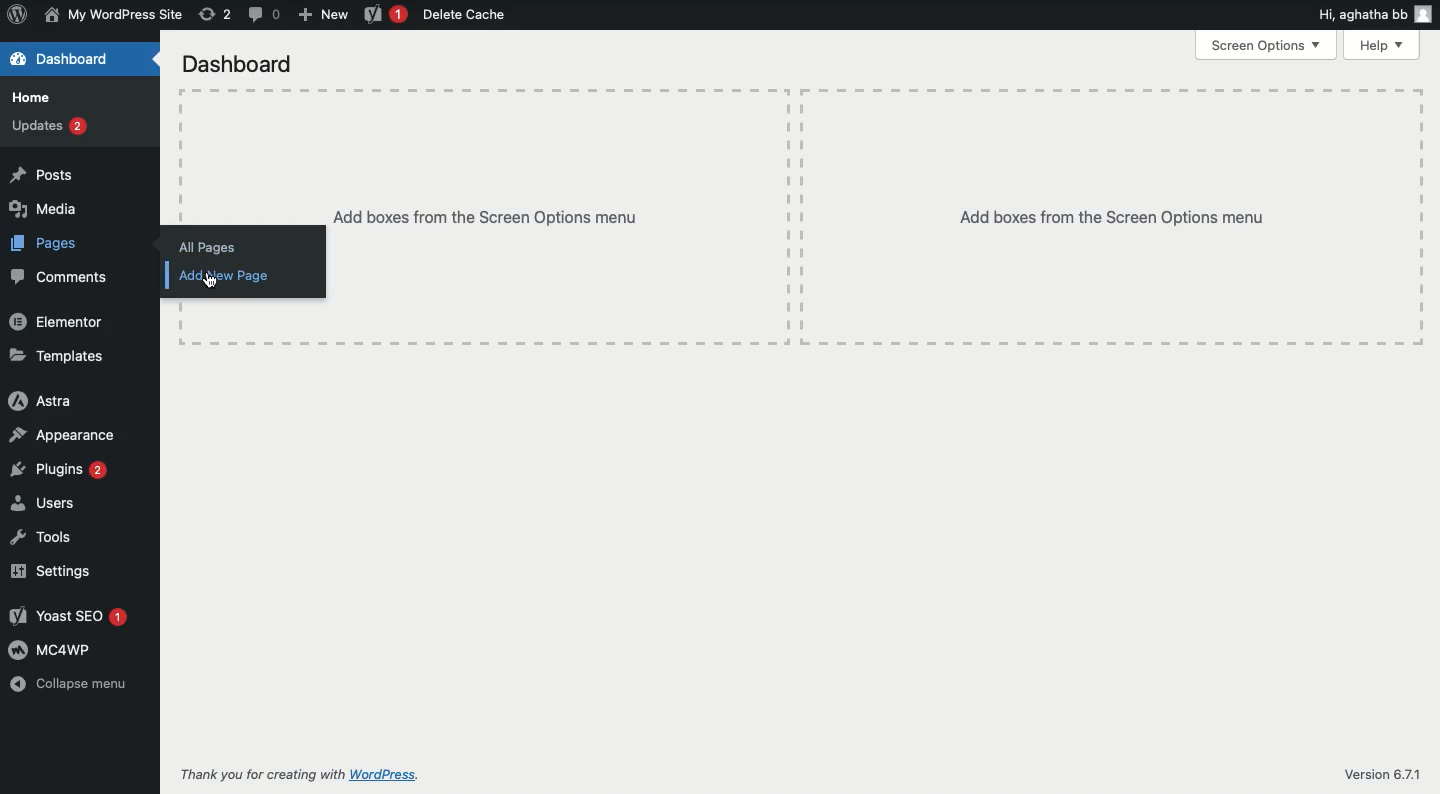  I want to click on Add boxes from the Screen Options menu, so click(505, 214).